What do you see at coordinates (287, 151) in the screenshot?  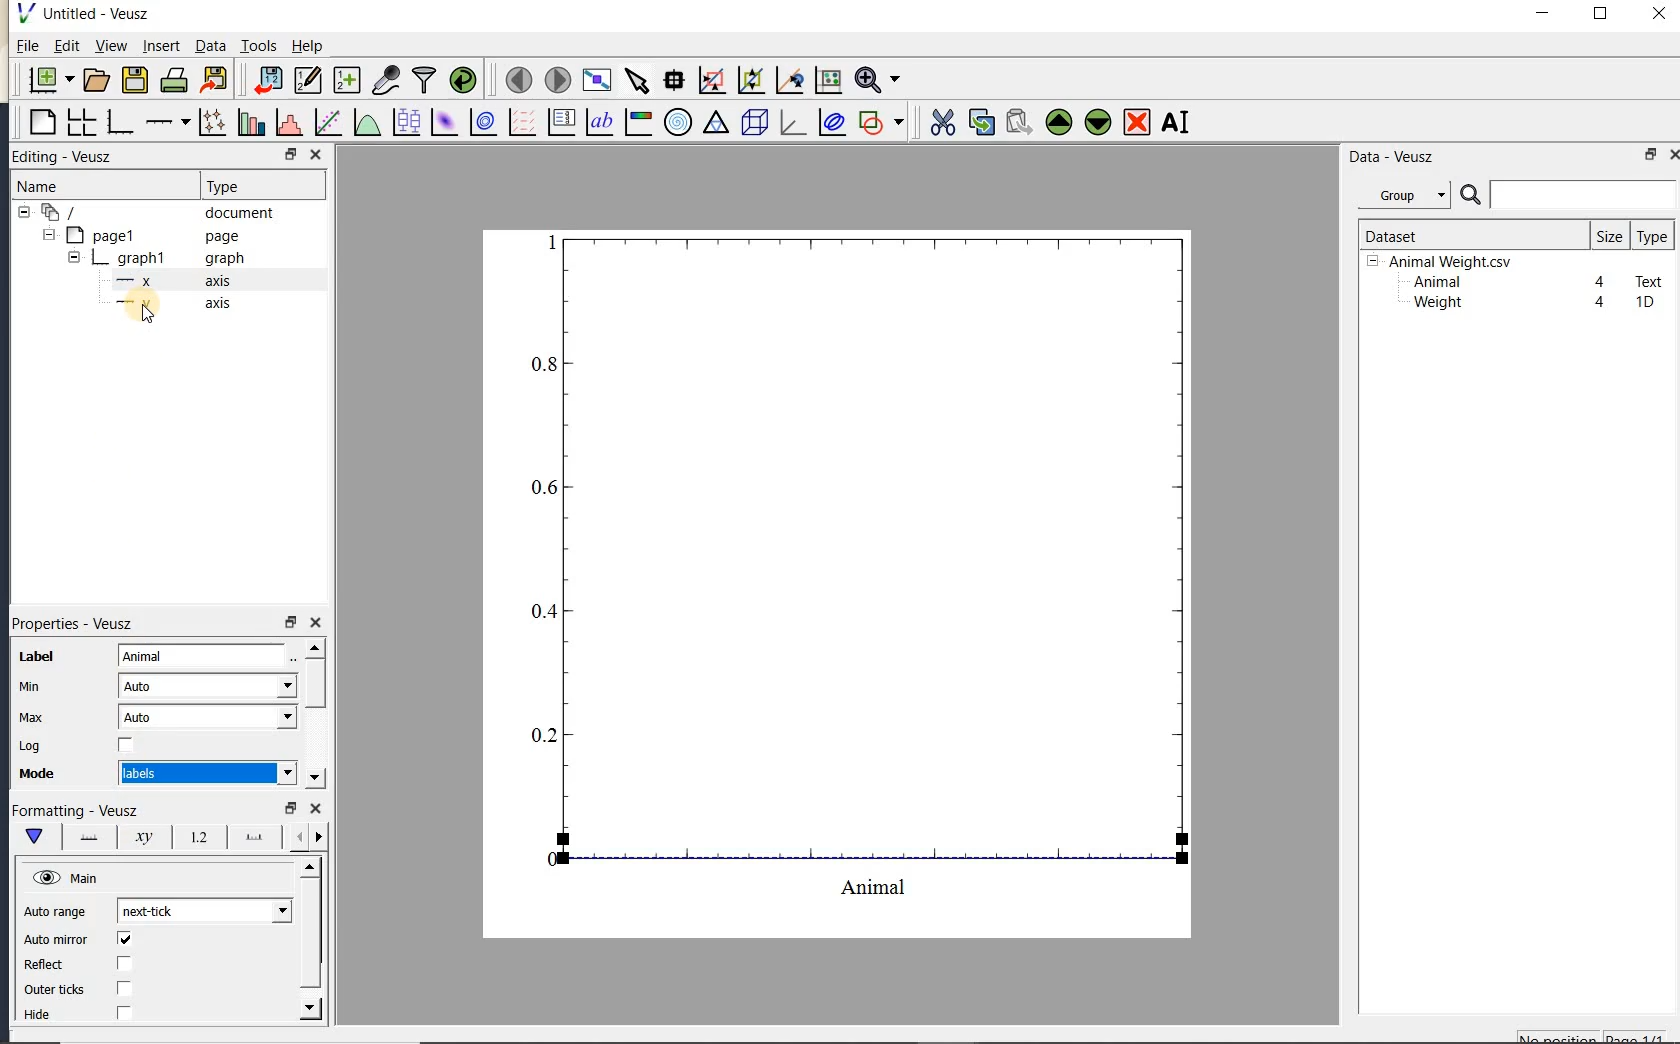 I see `RESTORE` at bounding box center [287, 151].